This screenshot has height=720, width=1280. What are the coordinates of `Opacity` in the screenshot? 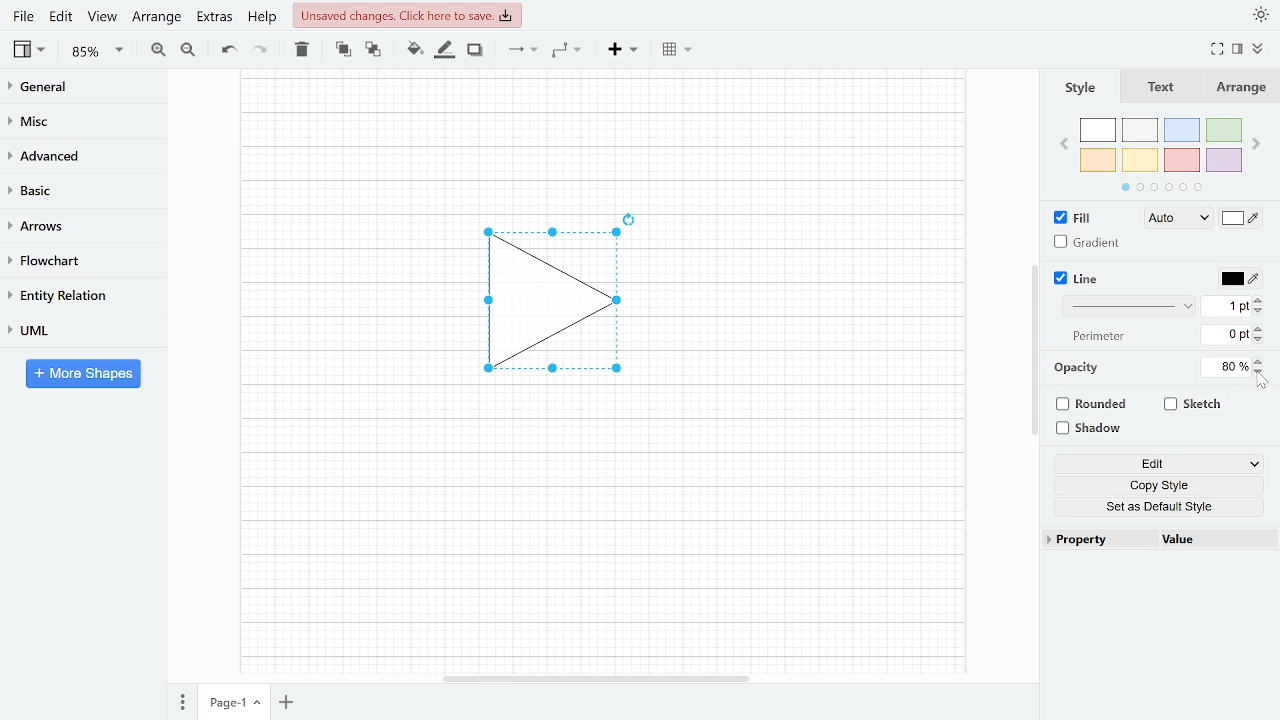 It's located at (1078, 368).